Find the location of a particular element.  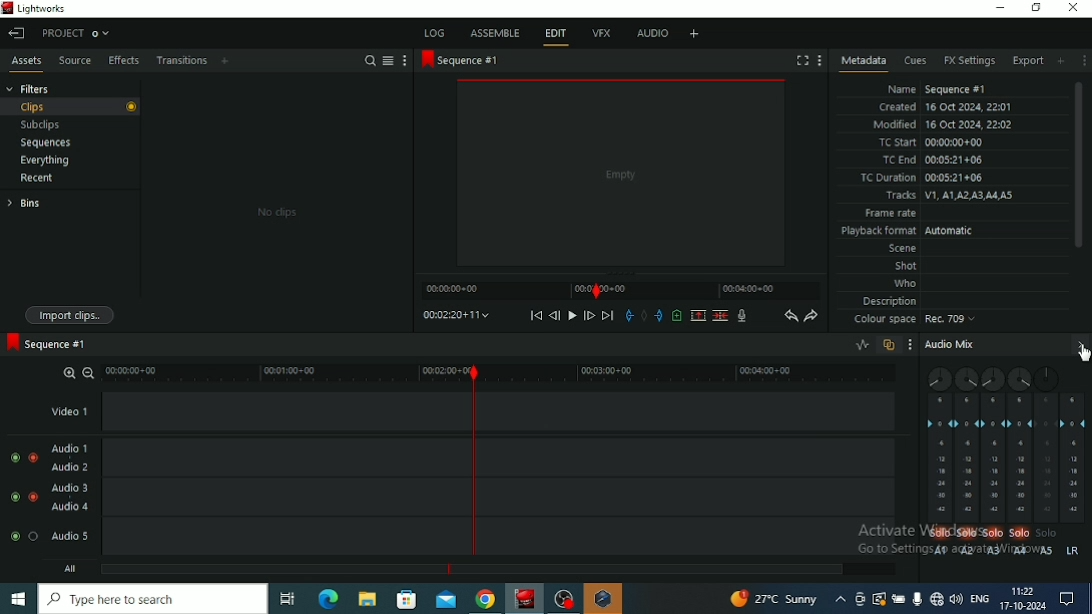

Shot is located at coordinates (906, 265).